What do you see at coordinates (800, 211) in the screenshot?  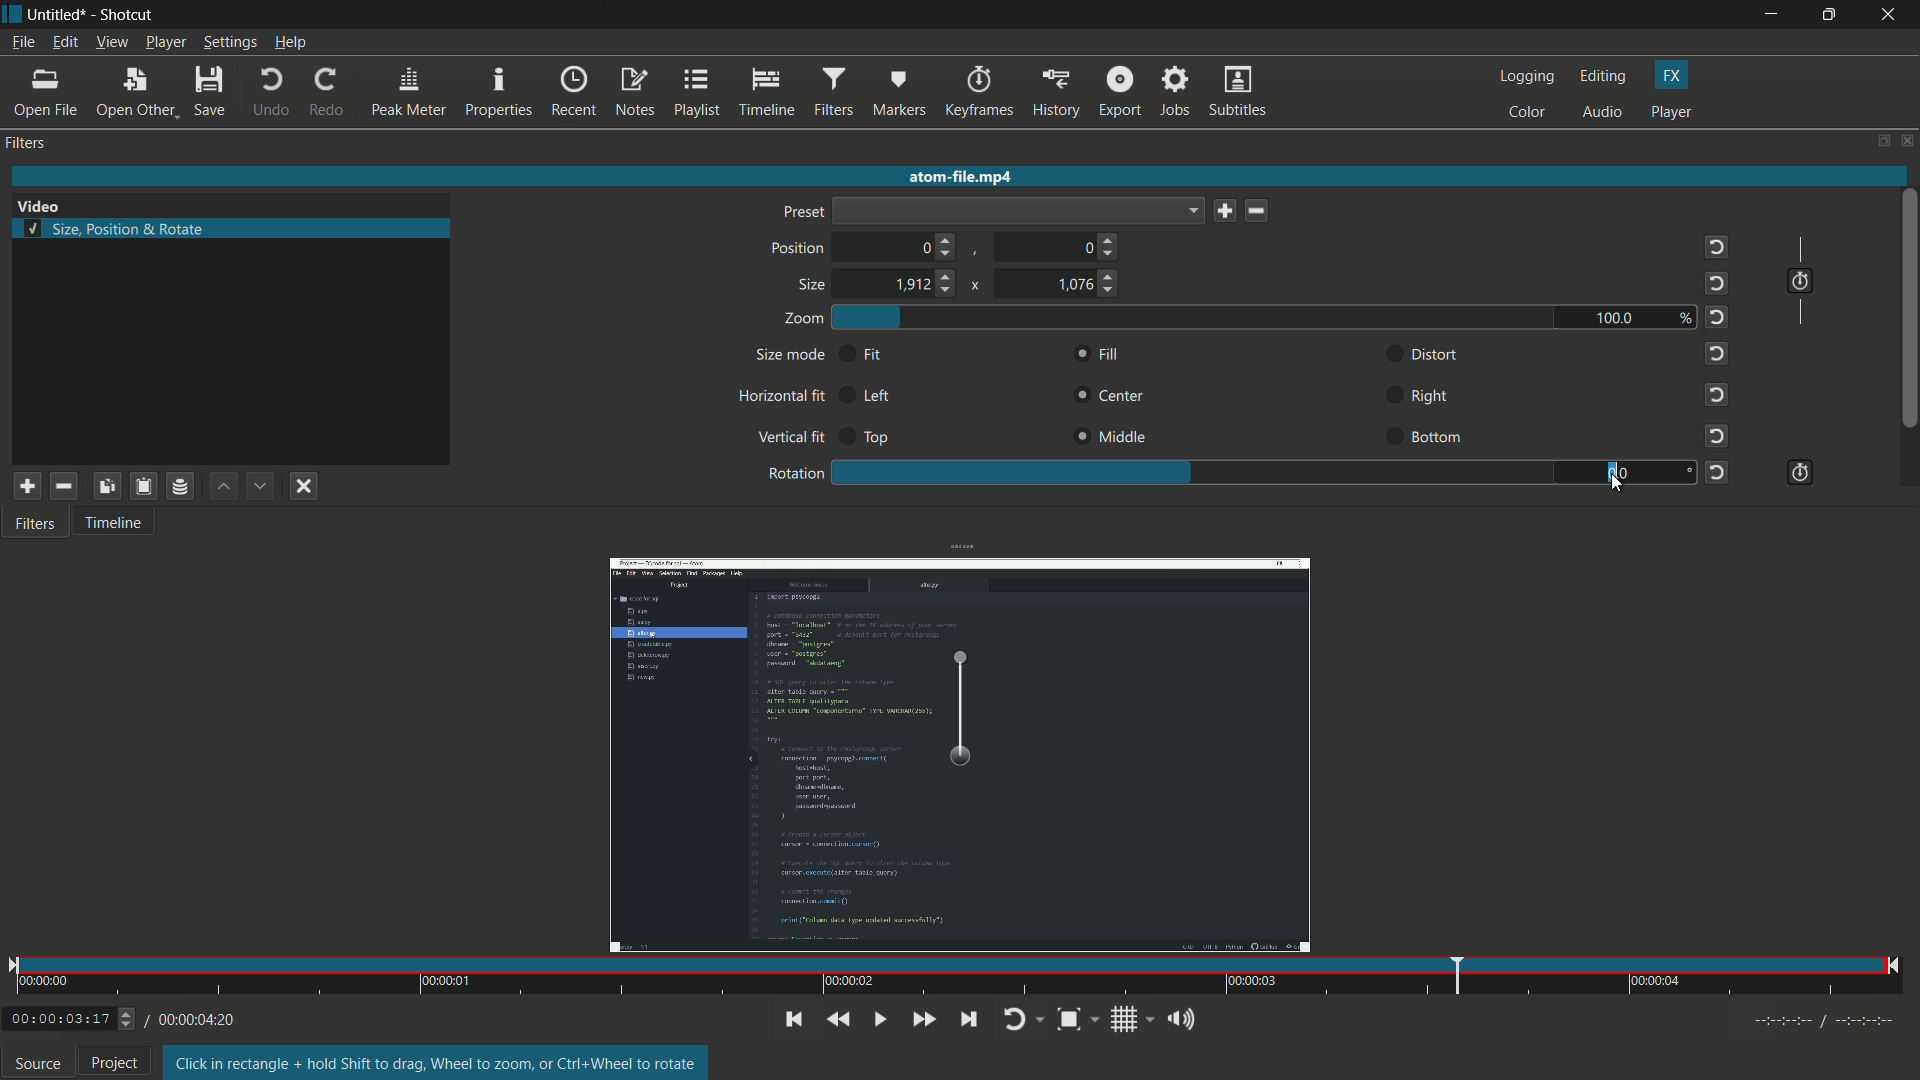 I see `preset` at bounding box center [800, 211].